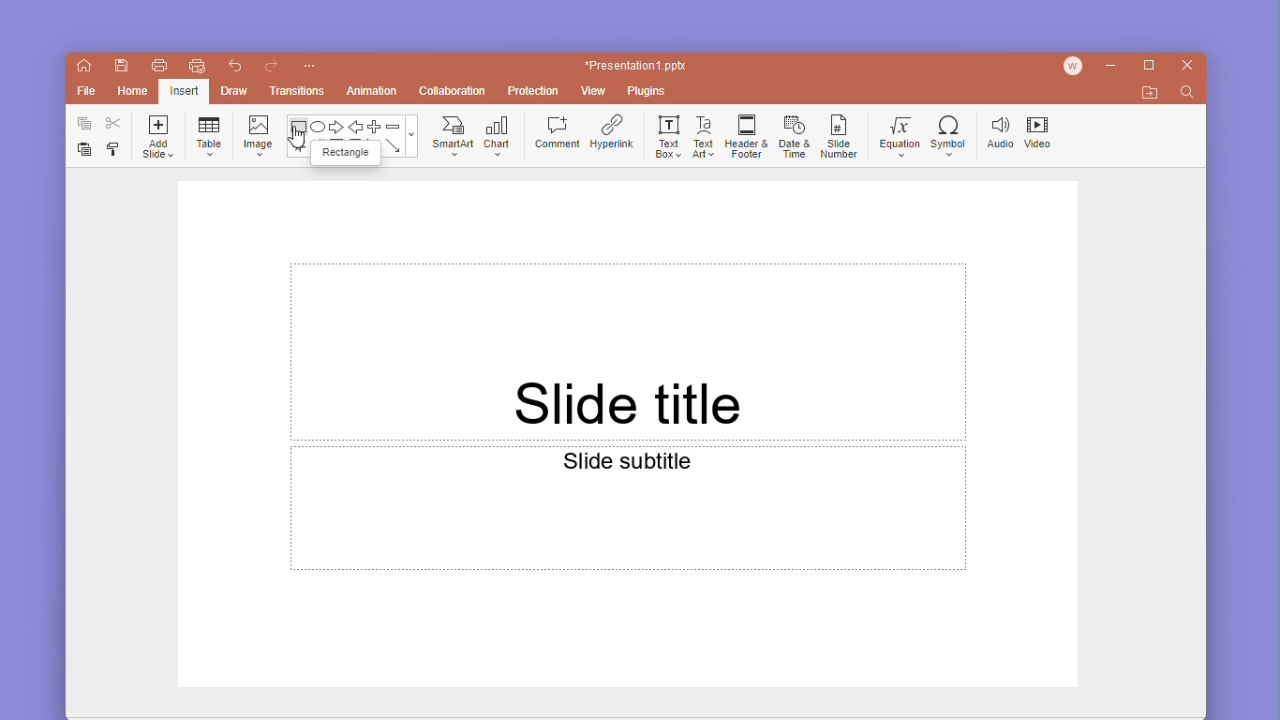 The height and width of the screenshot is (720, 1280). Describe the element at coordinates (372, 90) in the screenshot. I see `animation` at that location.